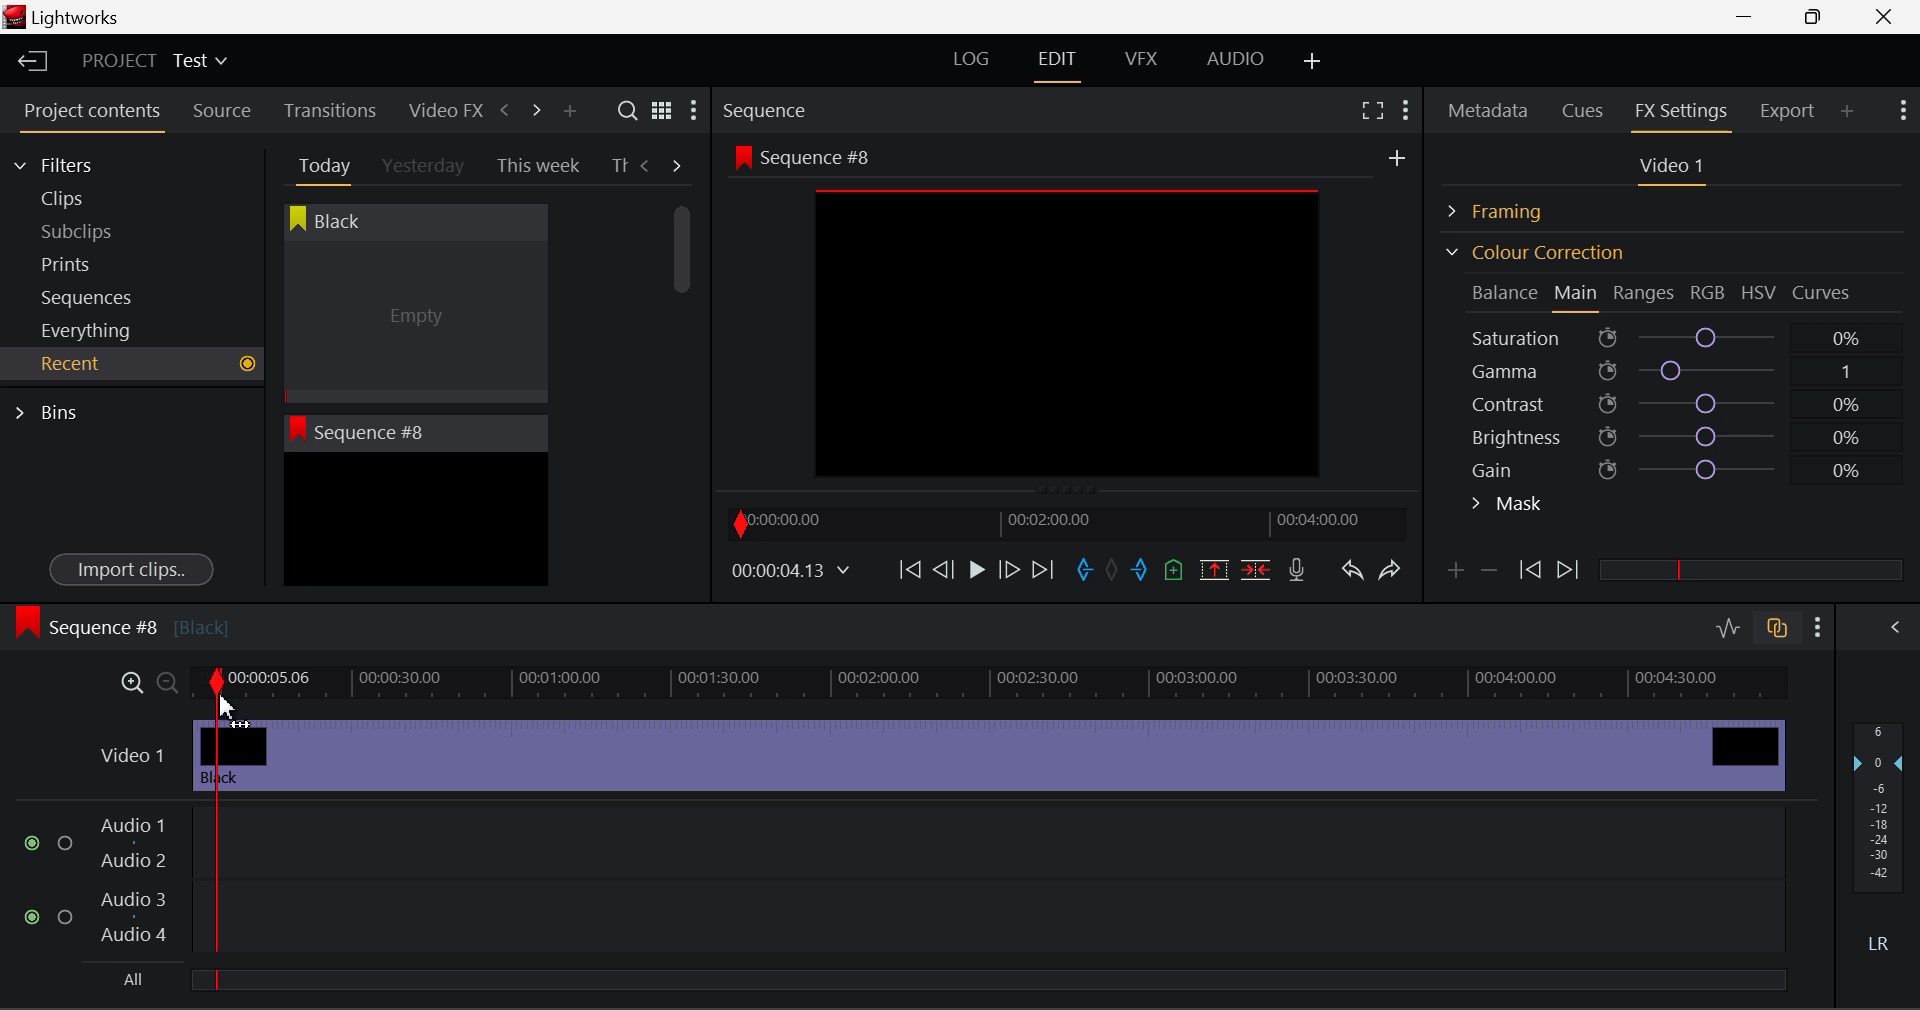  What do you see at coordinates (1824, 292) in the screenshot?
I see `Curves` at bounding box center [1824, 292].